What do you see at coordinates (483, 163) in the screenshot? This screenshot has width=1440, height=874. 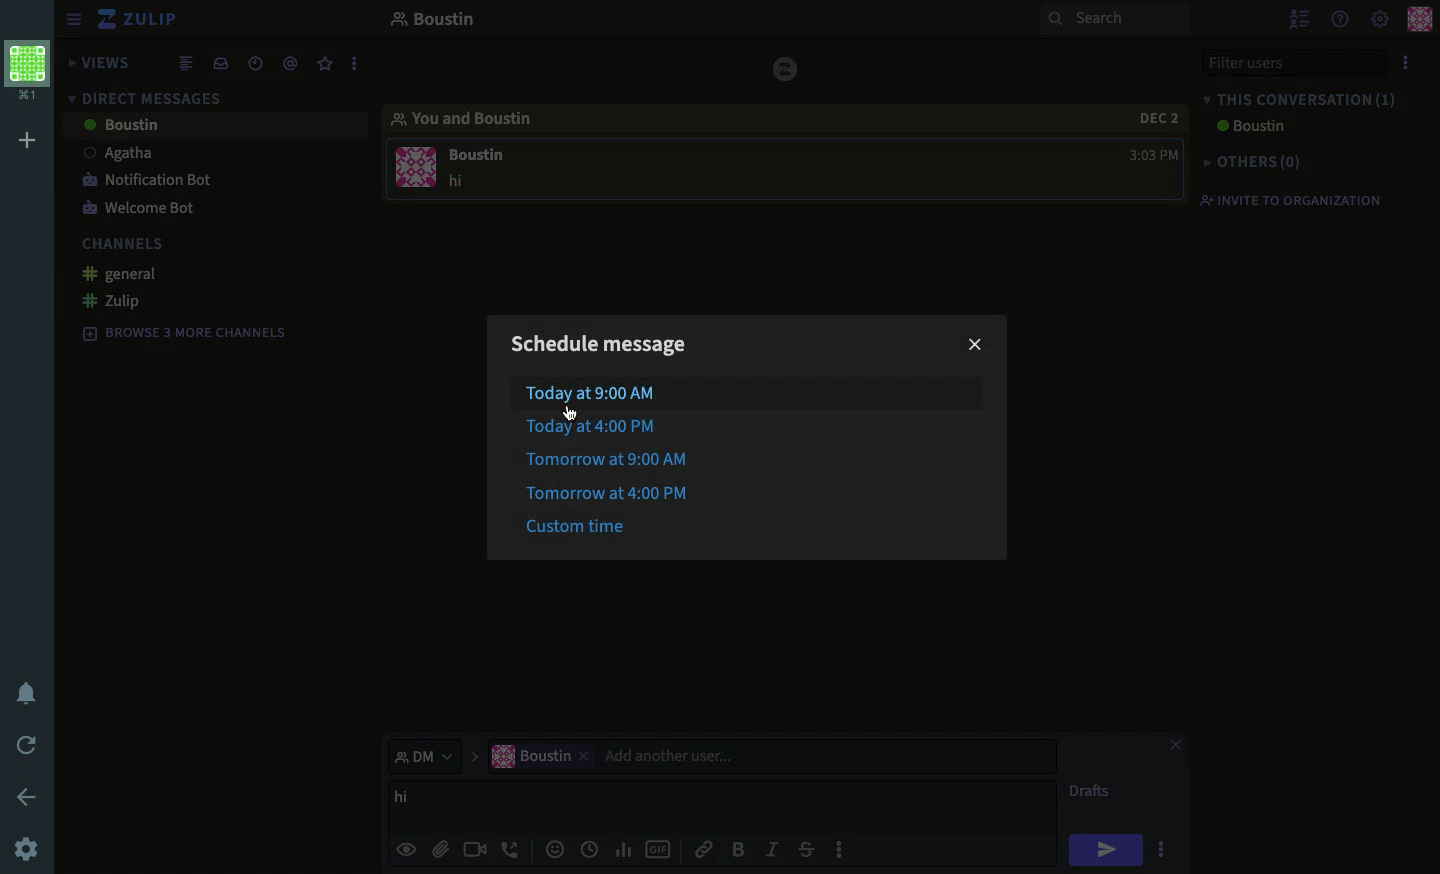 I see `message` at bounding box center [483, 163].